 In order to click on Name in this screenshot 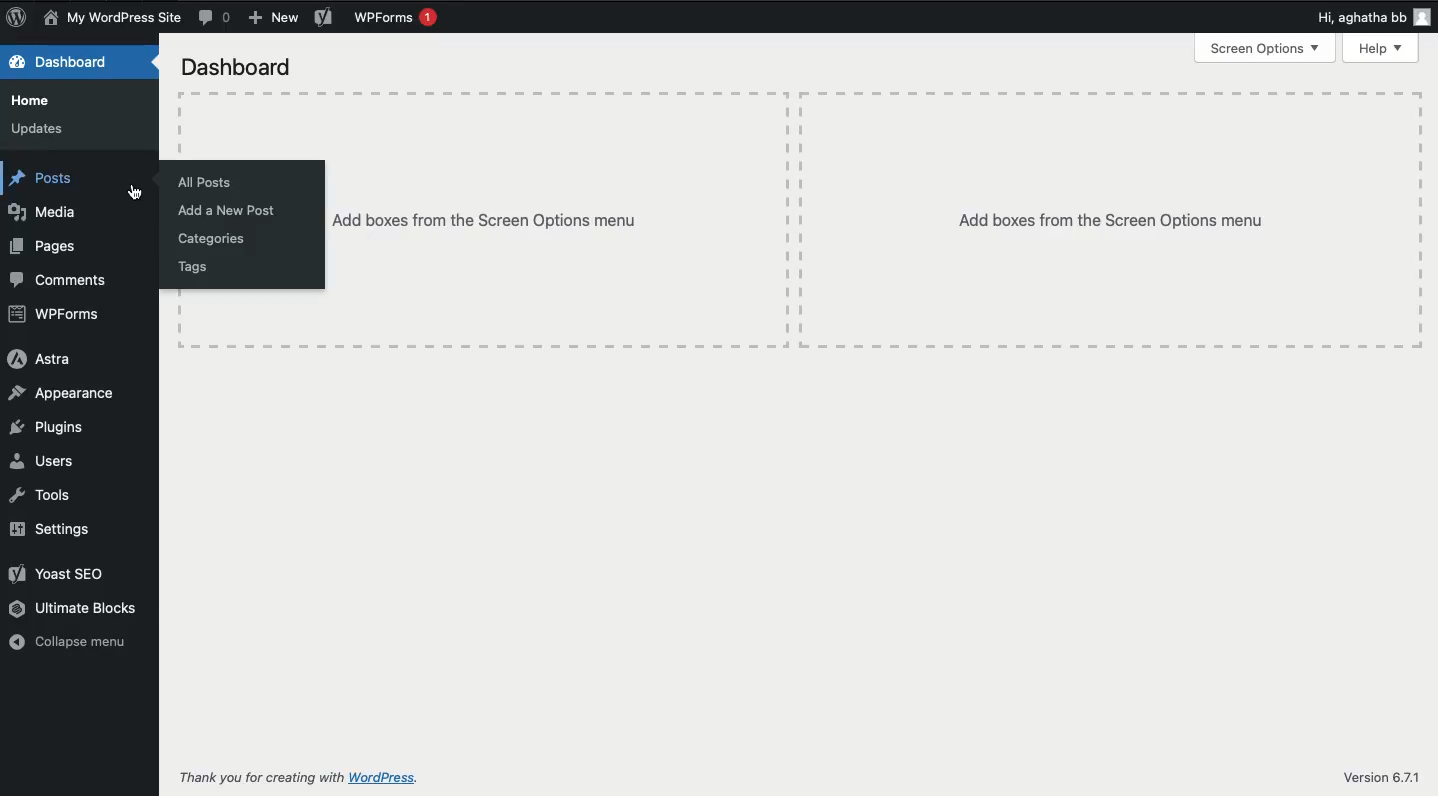, I will do `click(110, 18)`.